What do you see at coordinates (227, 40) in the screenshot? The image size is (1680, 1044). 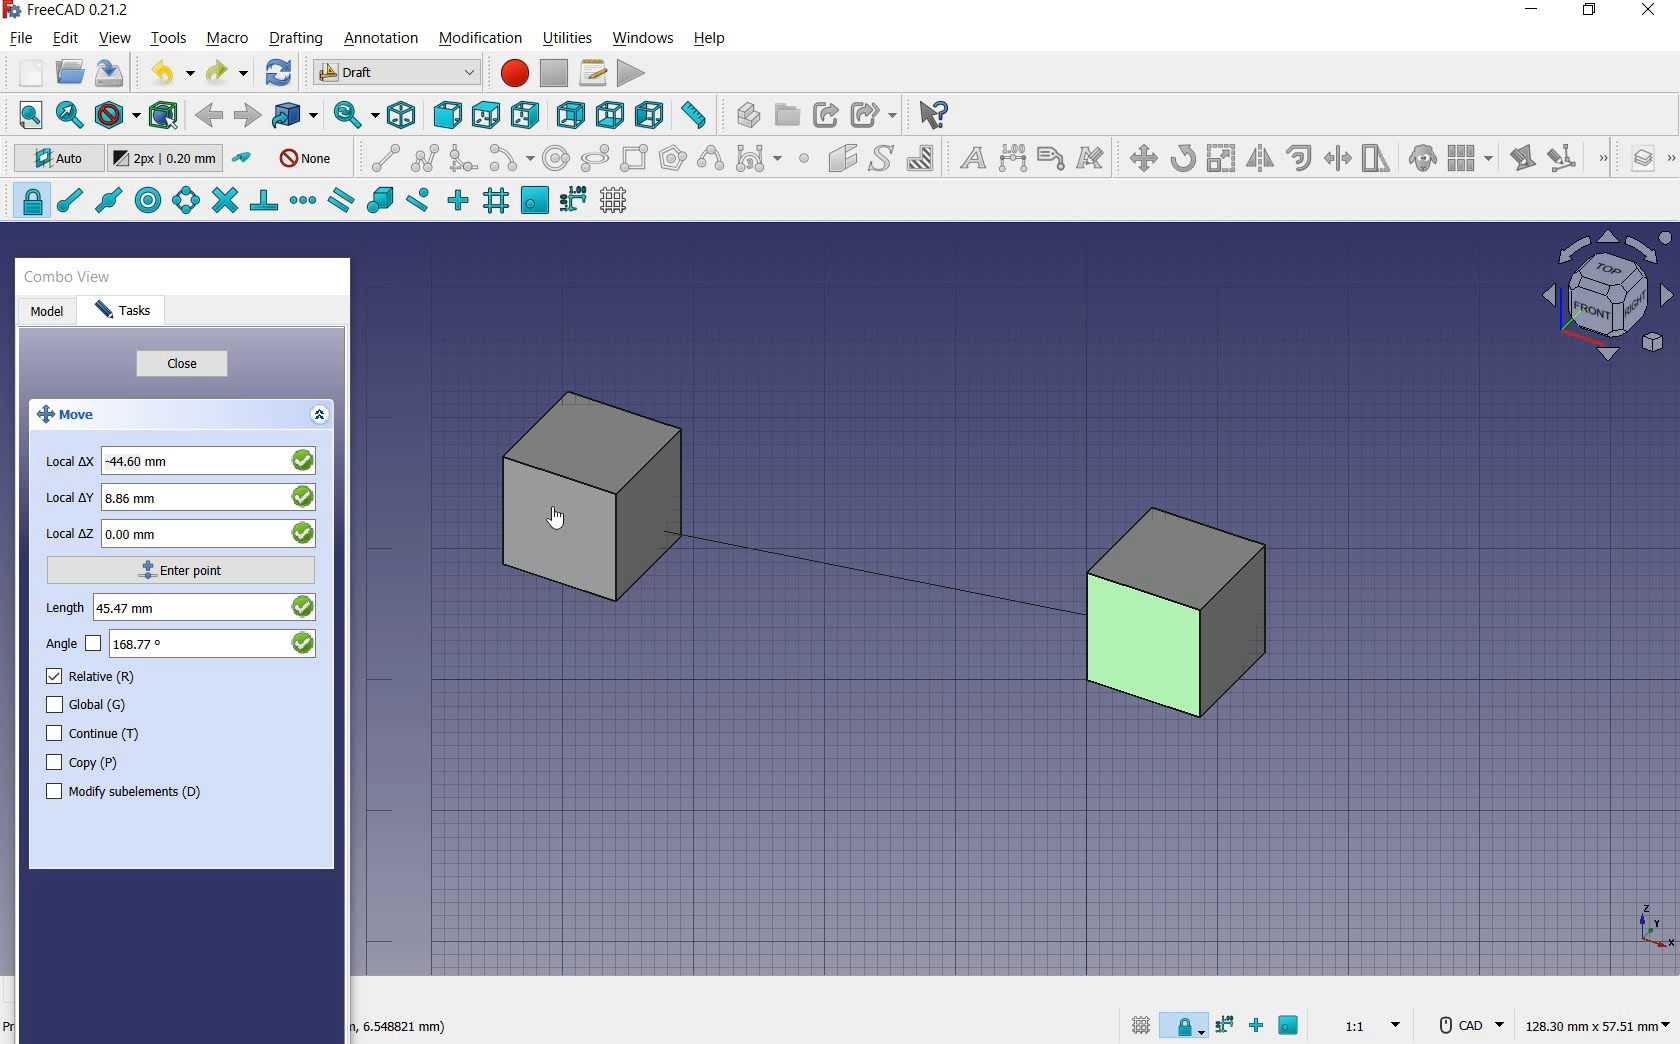 I see `macro` at bounding box center [227, 40].